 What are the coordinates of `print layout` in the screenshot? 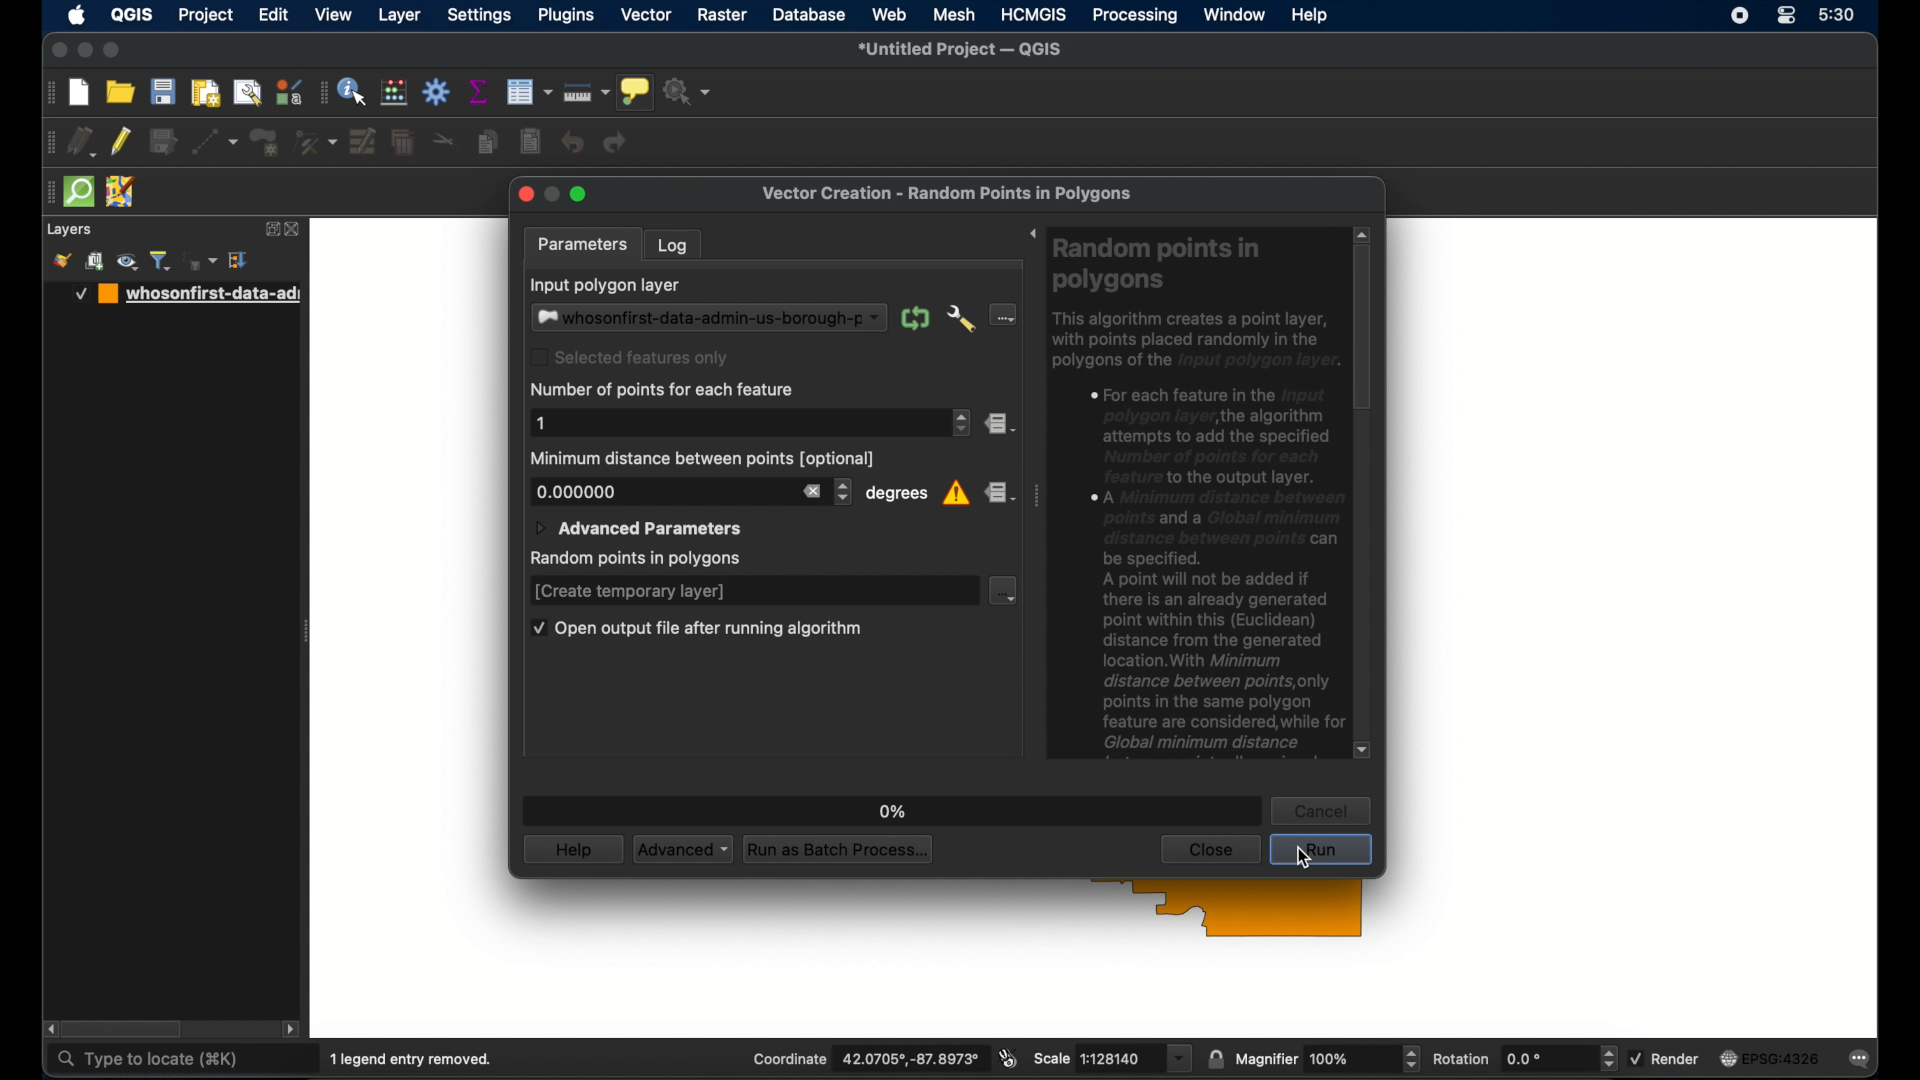 It's located at (205, 92).